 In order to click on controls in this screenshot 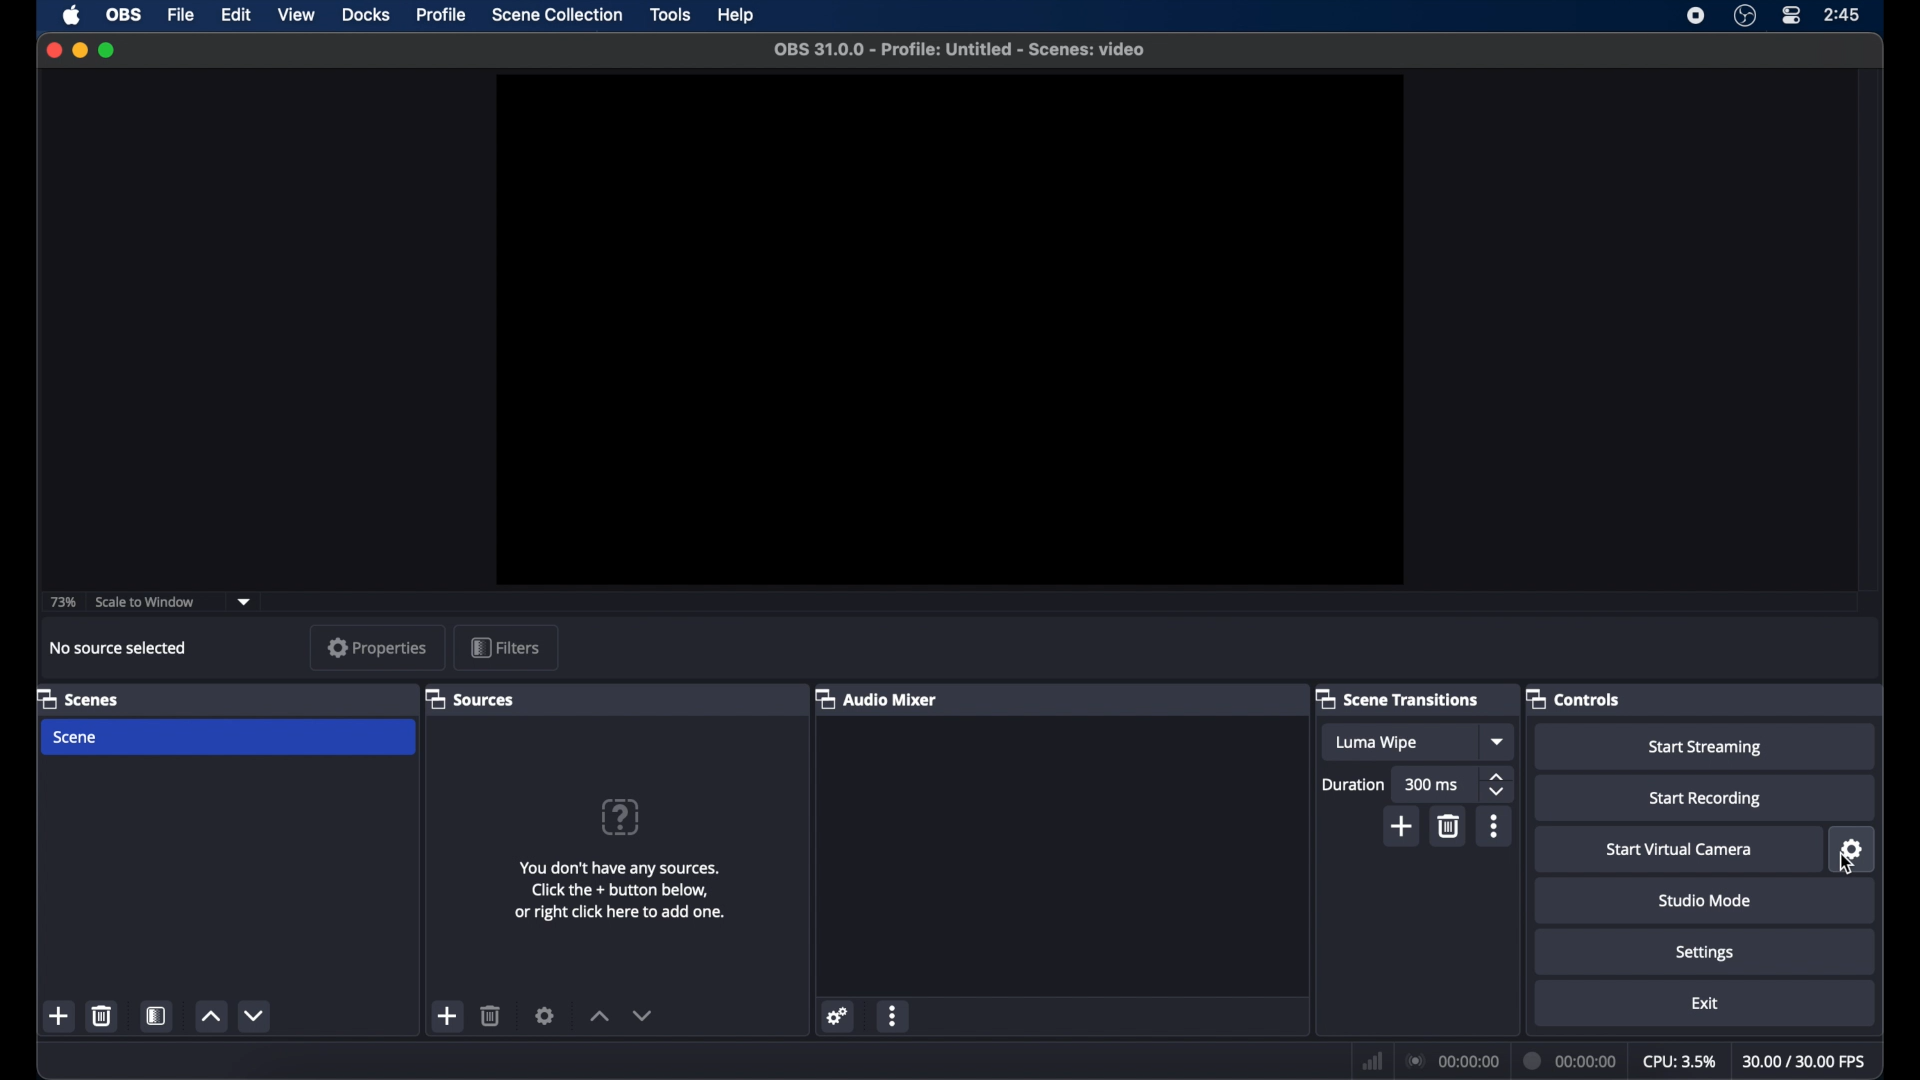, I will do `click(1572, 698)`.